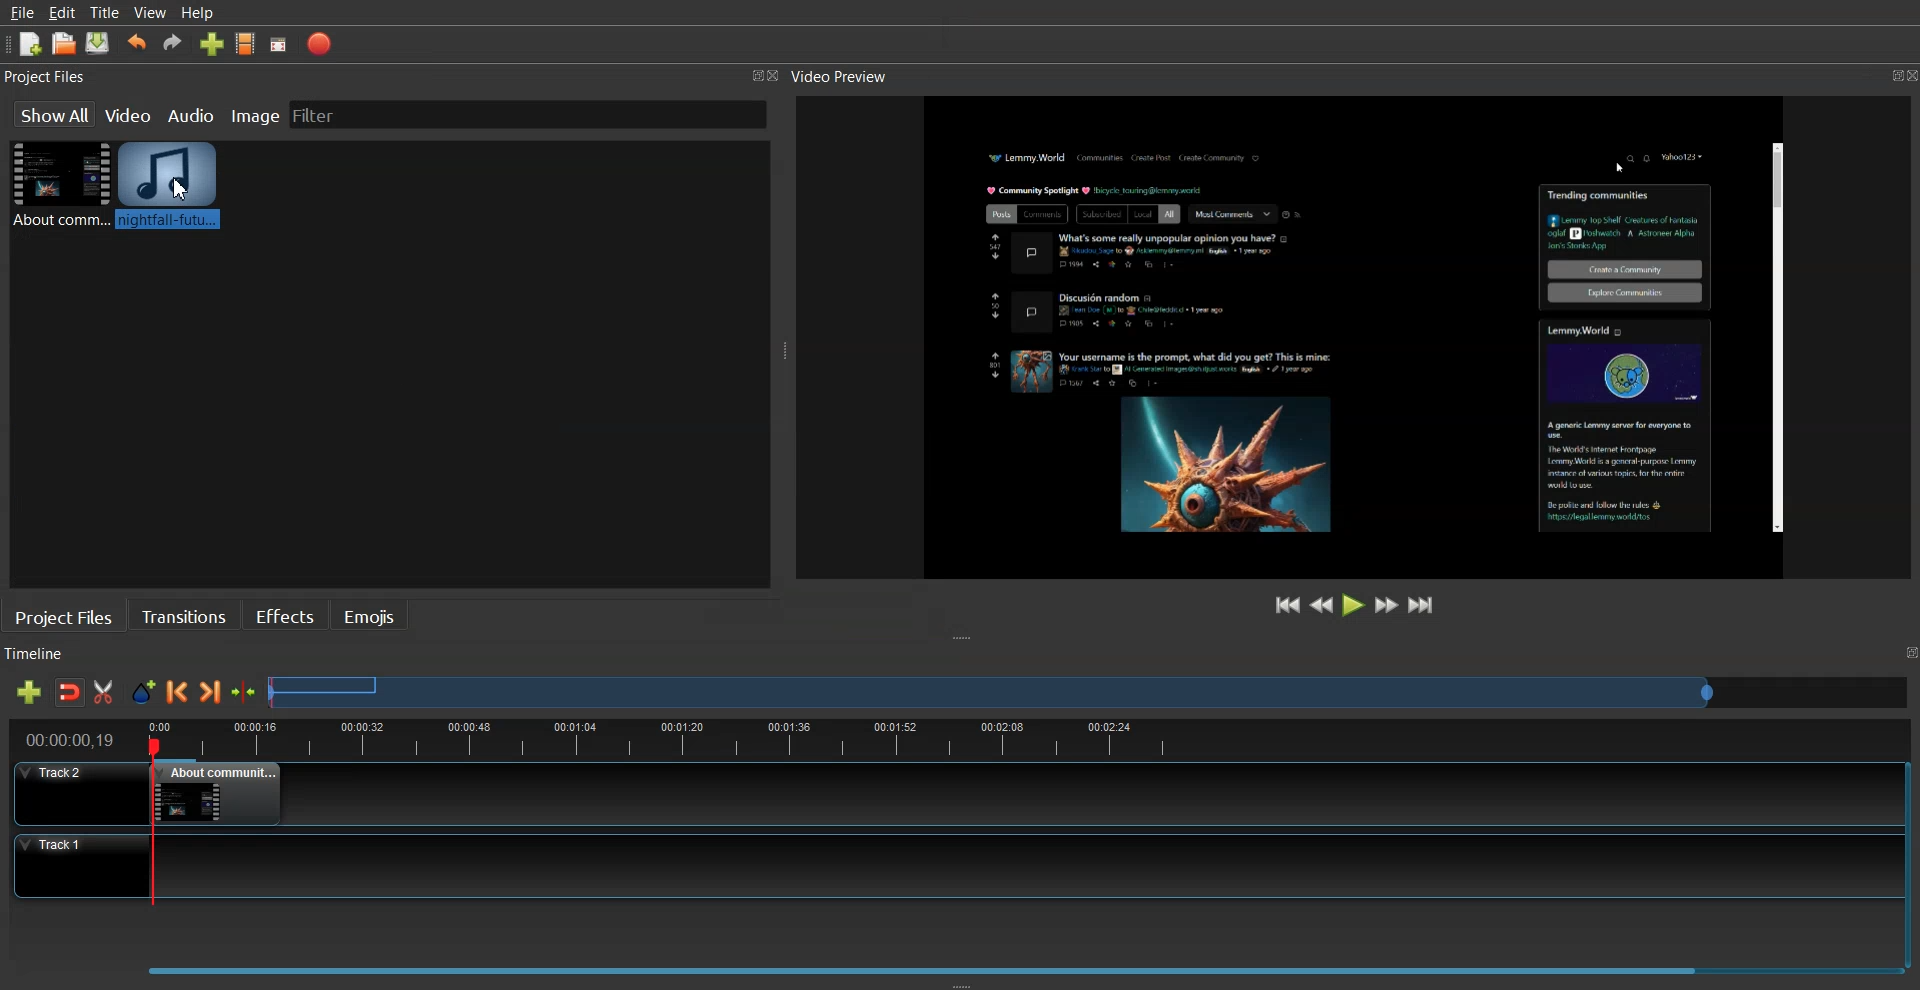 The height and width of the screenshot is (990, 1920). Describe the element at coordinates (70, 692) in the screenshot. I see `Disable snaping` at that location.